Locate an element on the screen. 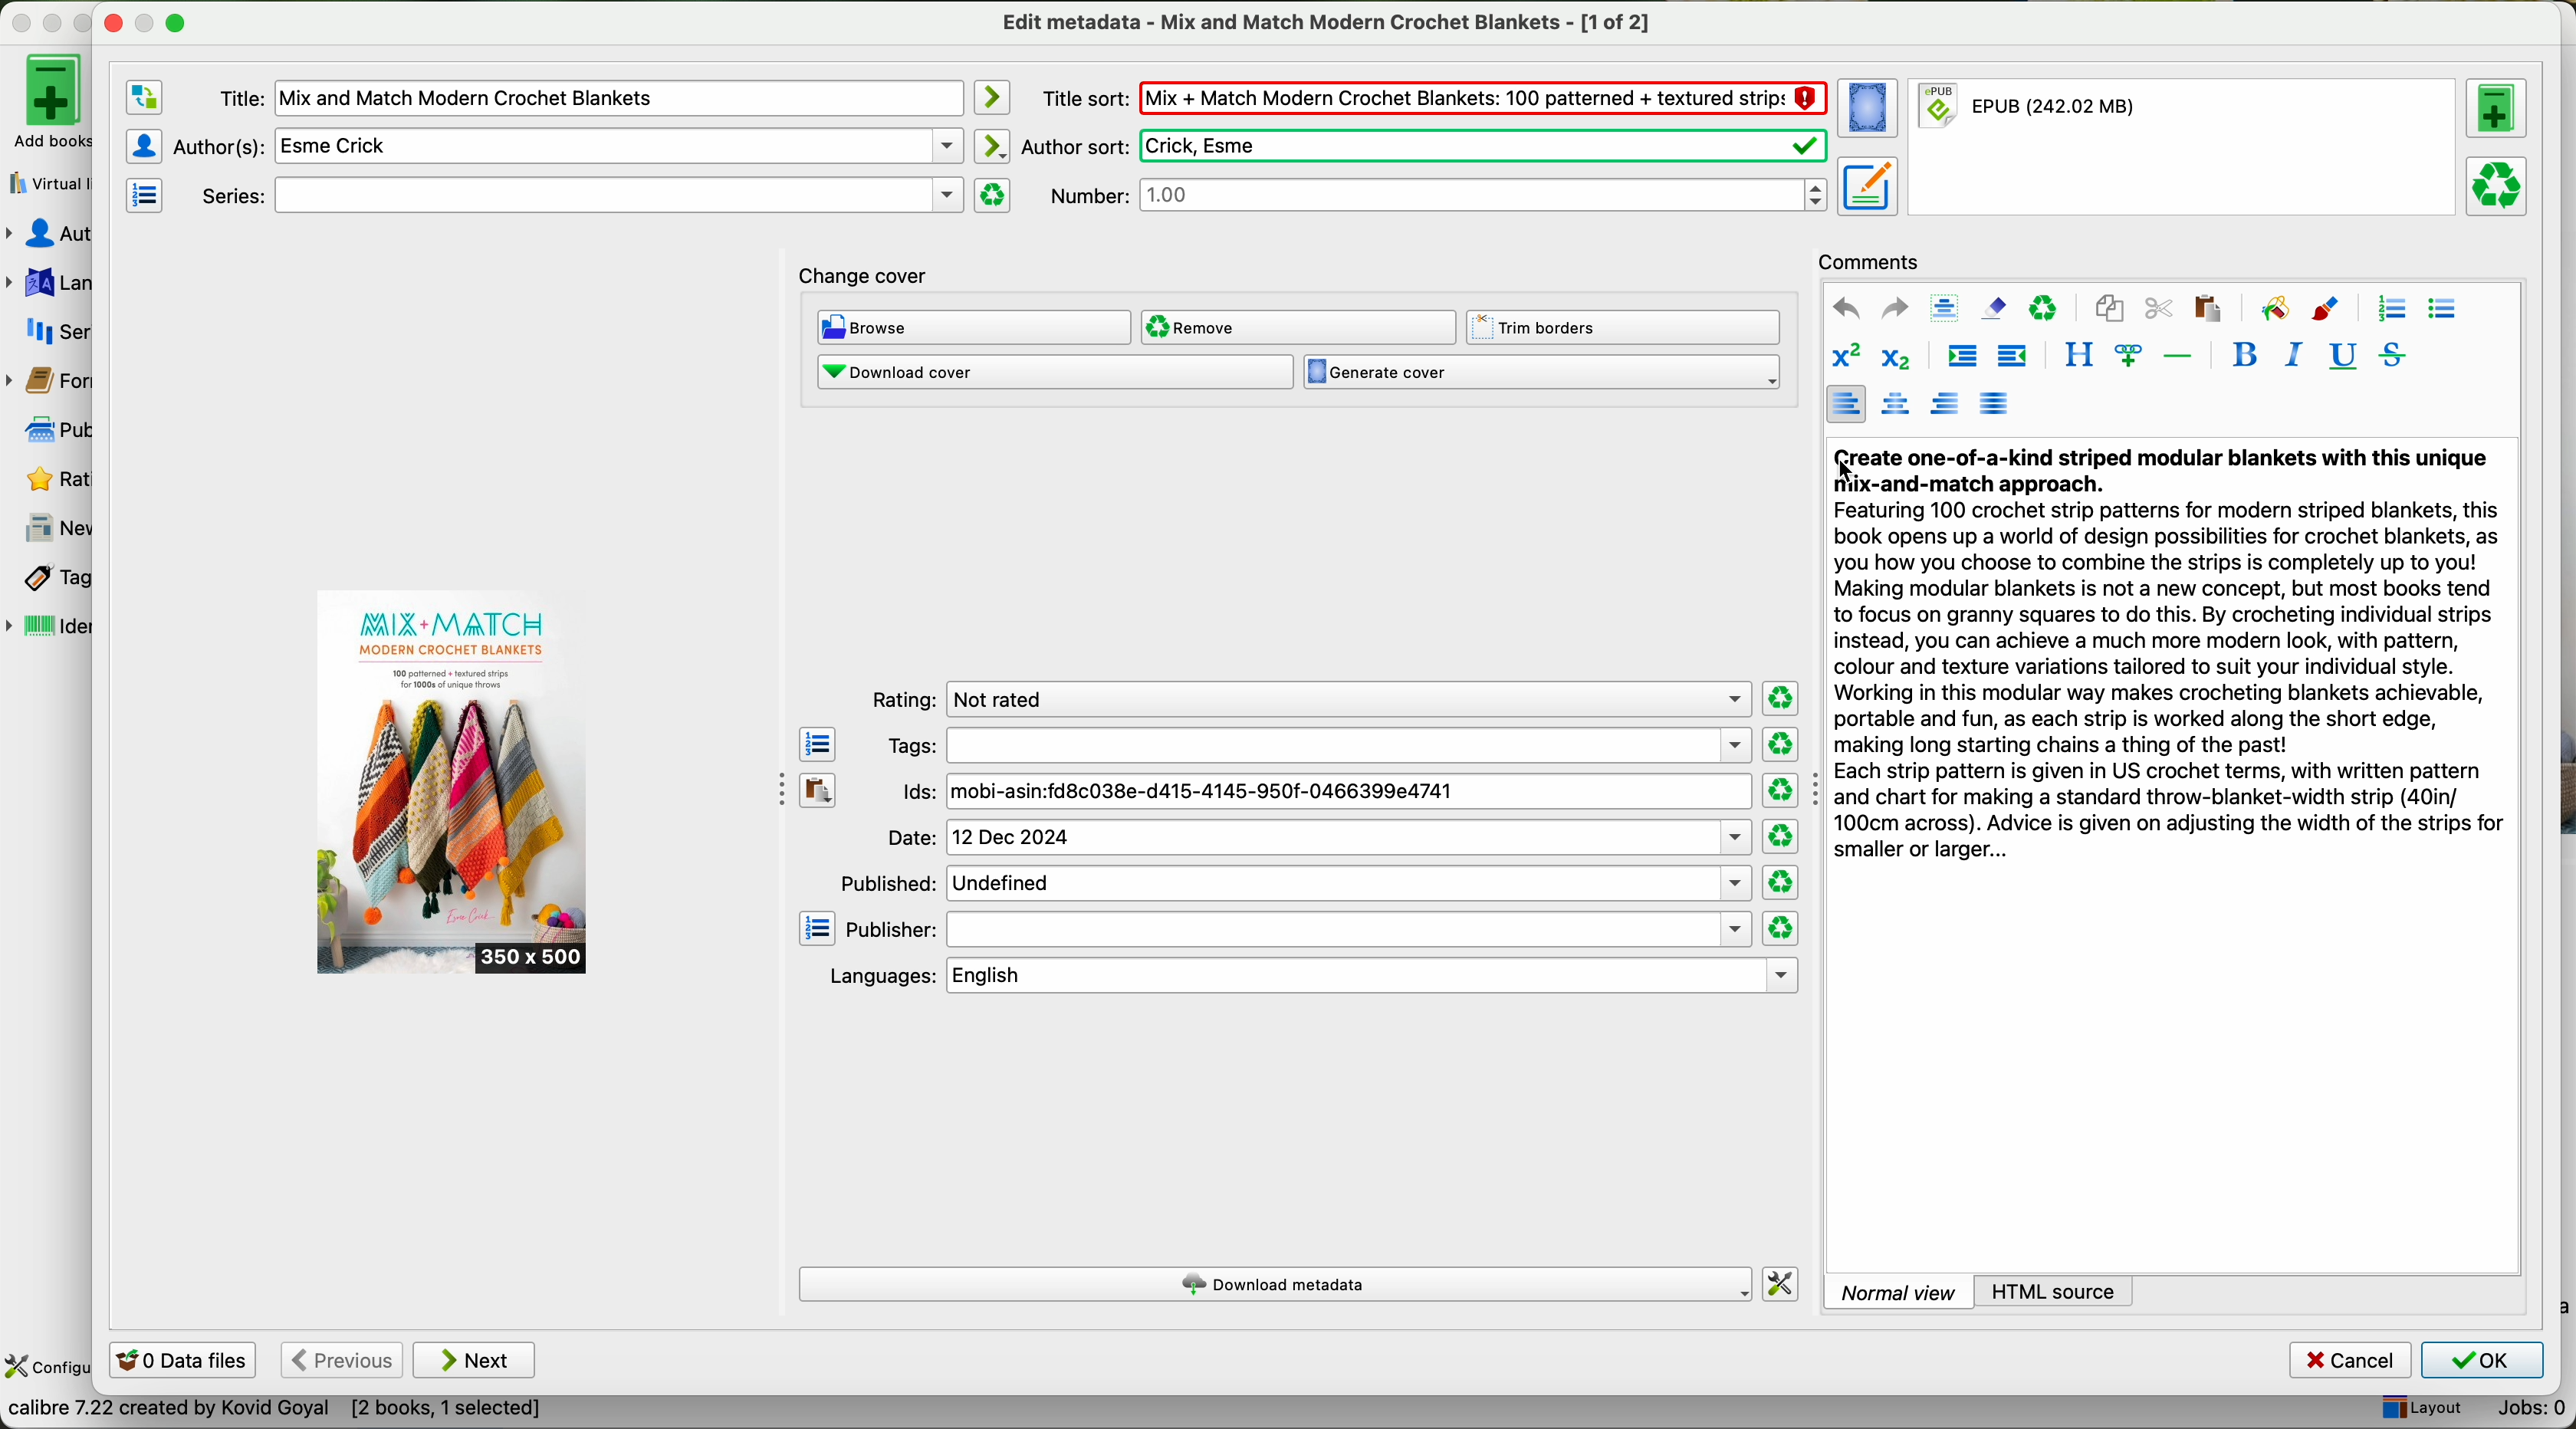 The image size is (2576, 1429). HTML source is located at coordinates (2056, 1290).